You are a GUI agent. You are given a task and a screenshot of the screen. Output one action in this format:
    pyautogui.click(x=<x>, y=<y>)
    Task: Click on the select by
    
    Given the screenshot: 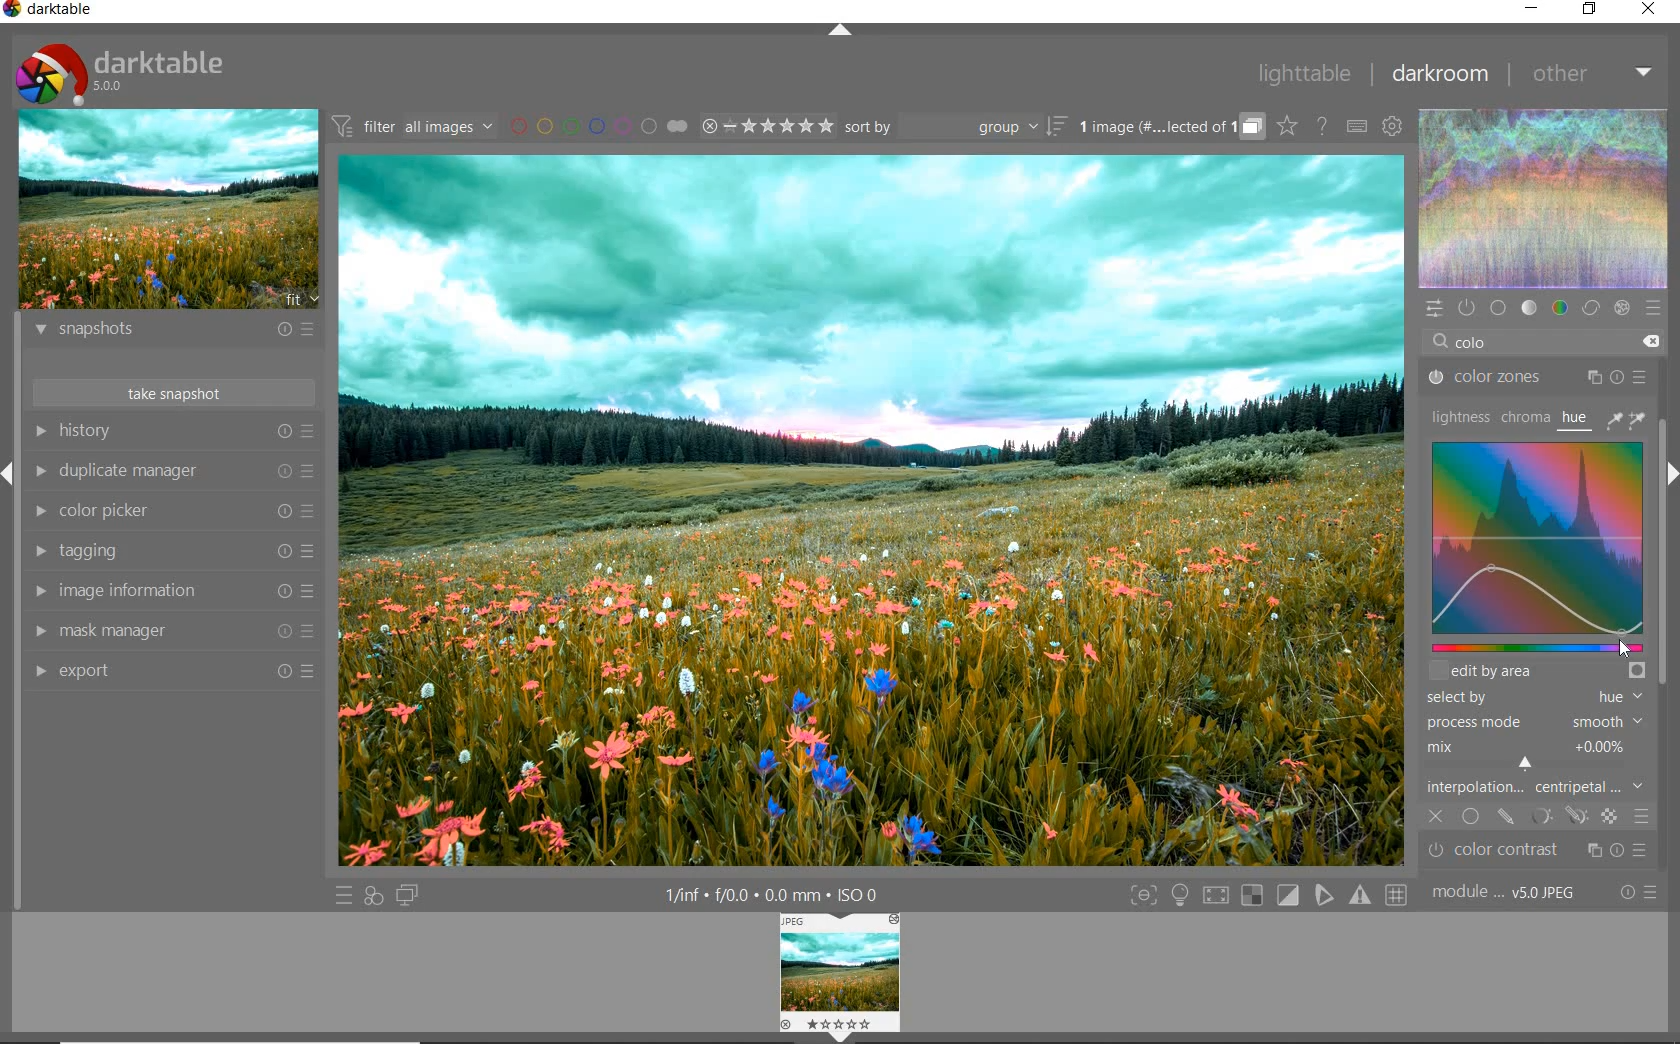 What is the action you would take?
    pyautogui.click(x=1533, y=698)
    